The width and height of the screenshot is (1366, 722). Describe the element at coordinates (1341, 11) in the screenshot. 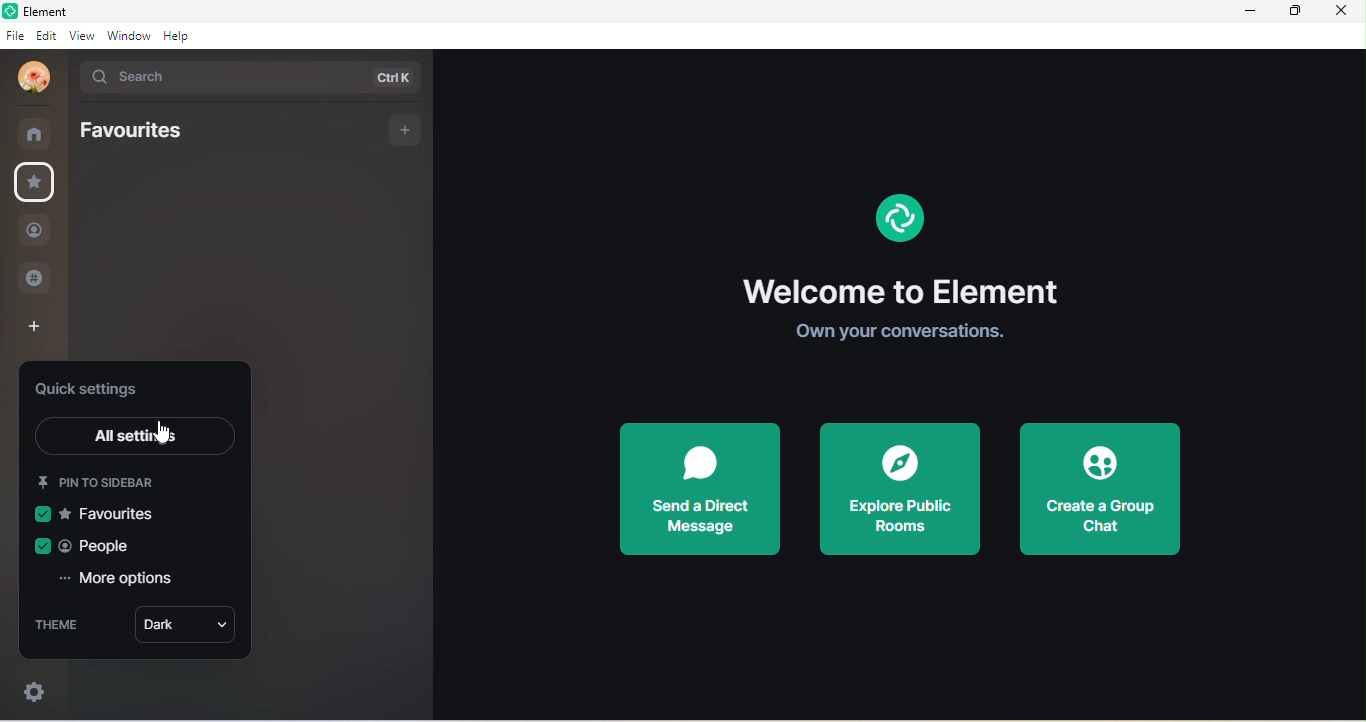

I see `close` at that location.